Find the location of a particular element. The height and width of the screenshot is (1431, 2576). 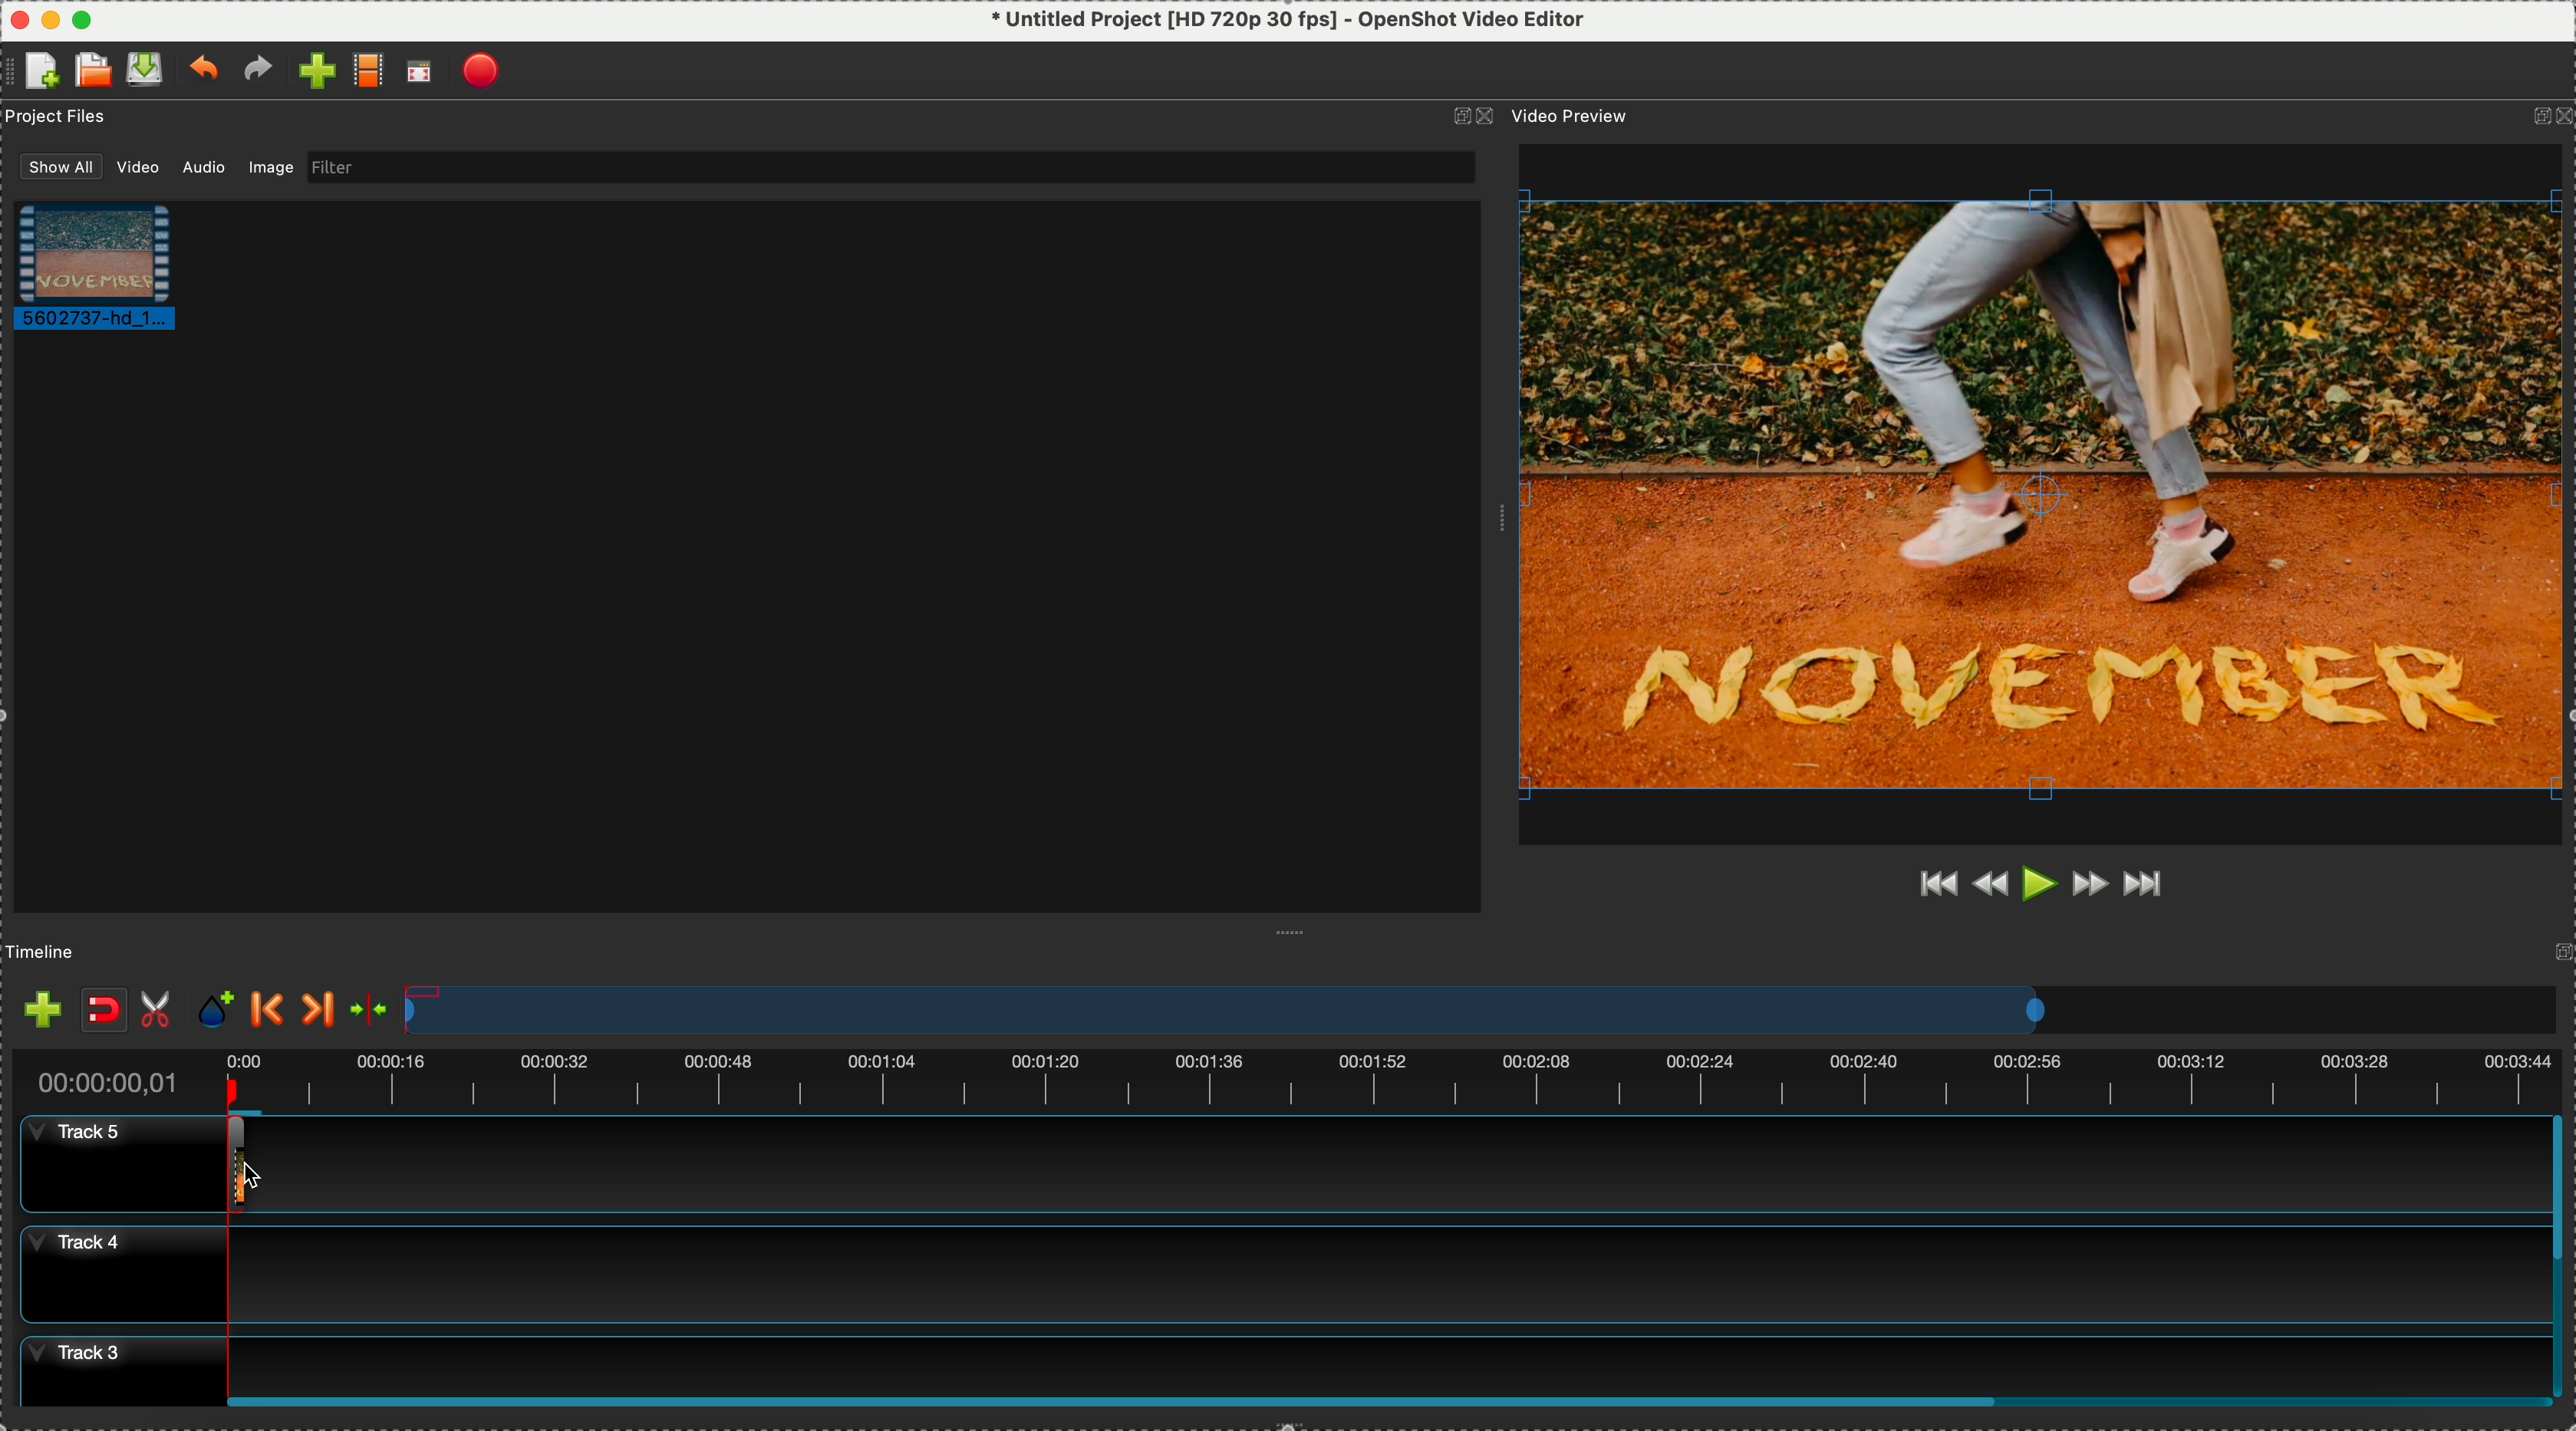

audio is located at coordinates (199, 169).